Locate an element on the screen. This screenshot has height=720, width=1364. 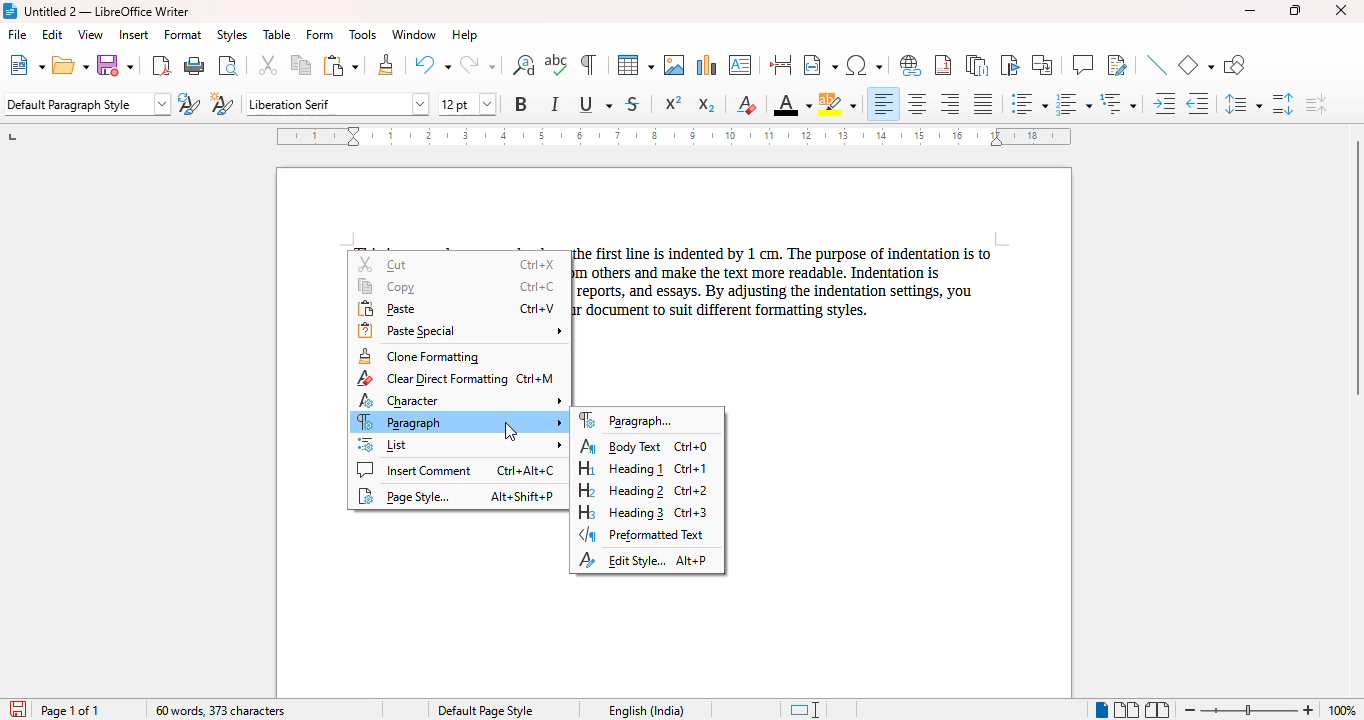
toggle print preview is located at coordinates (228, 65).